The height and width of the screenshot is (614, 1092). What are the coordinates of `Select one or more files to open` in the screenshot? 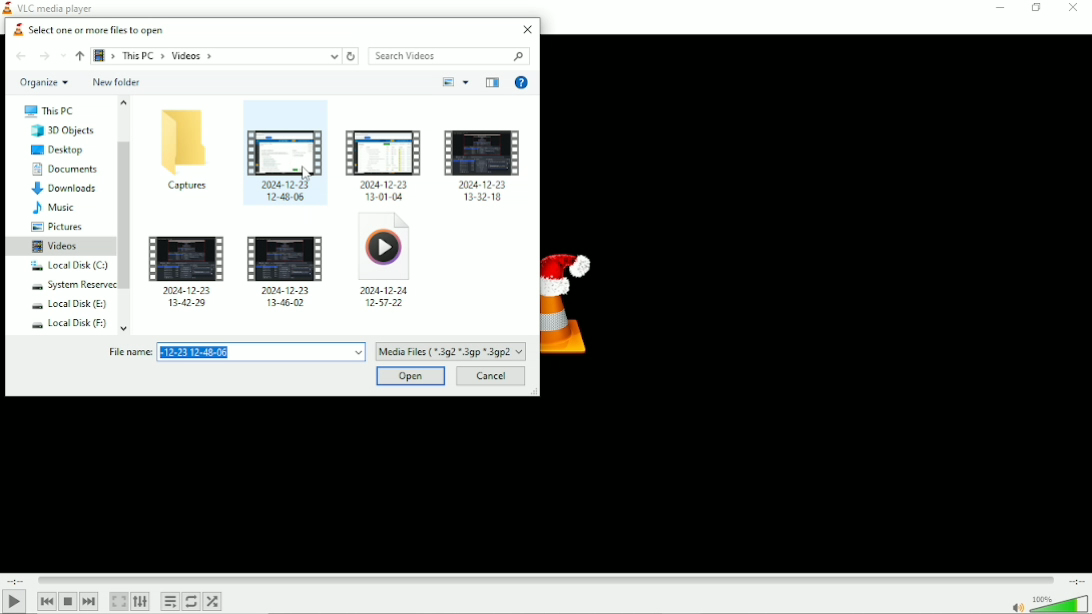 It's located at (85, 28).